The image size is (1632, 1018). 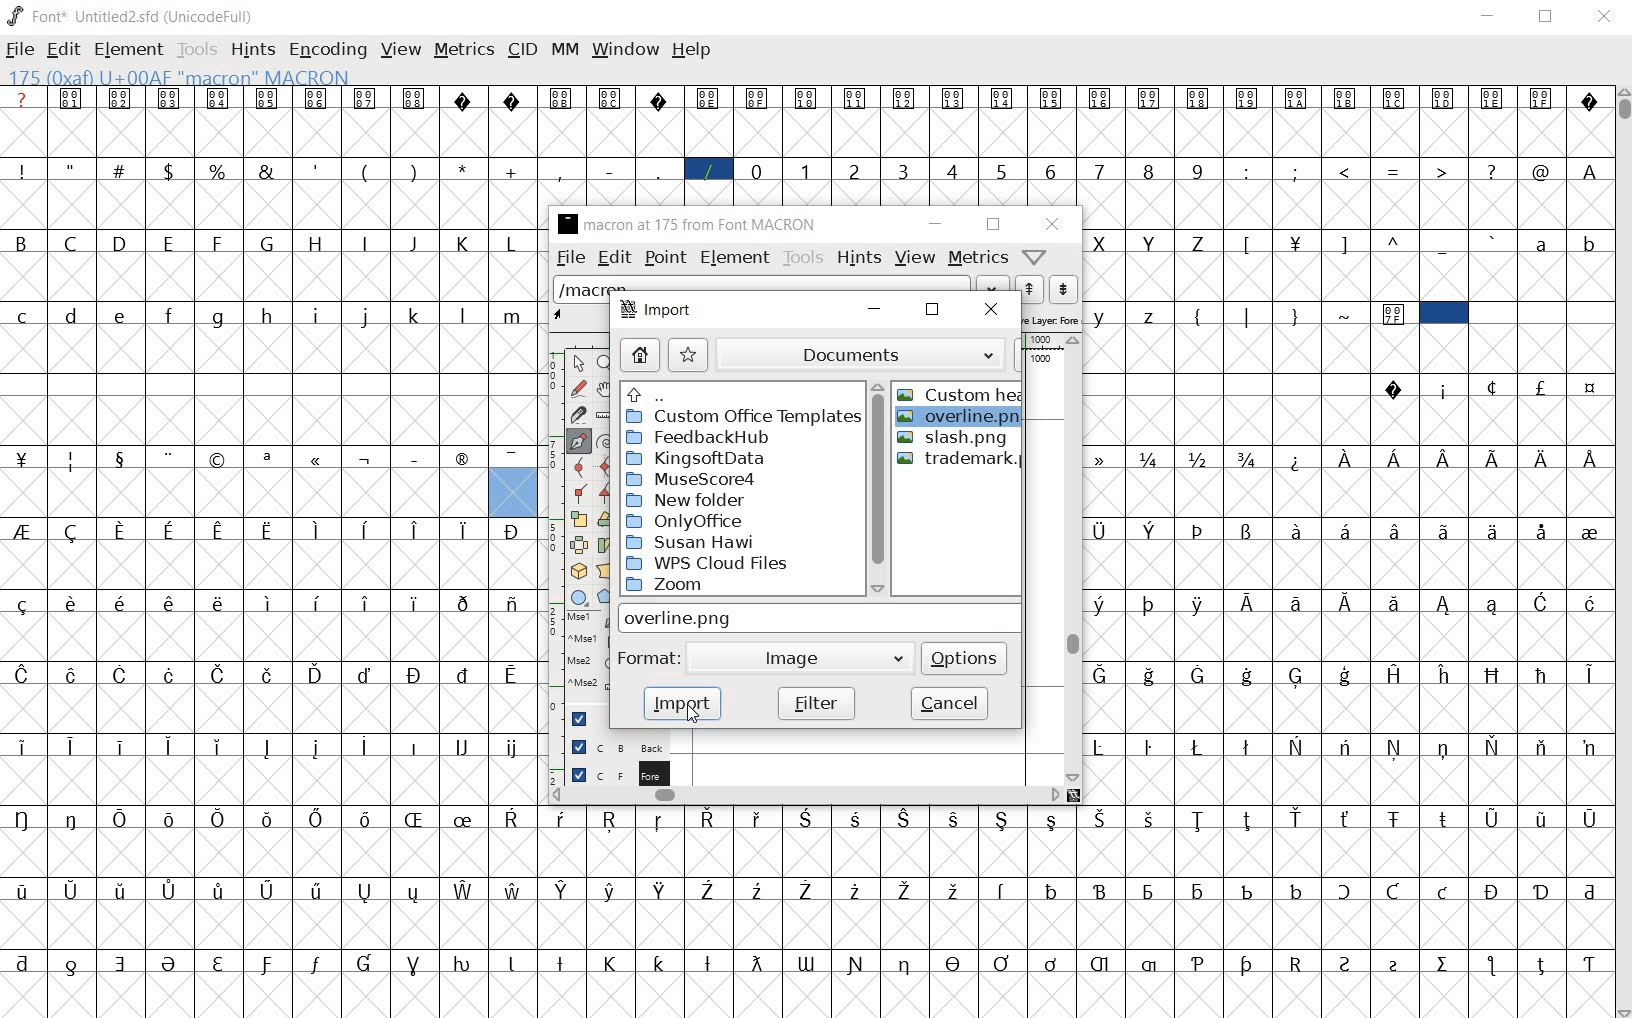 I want to click on Symbol, so click(x=513, y=601).